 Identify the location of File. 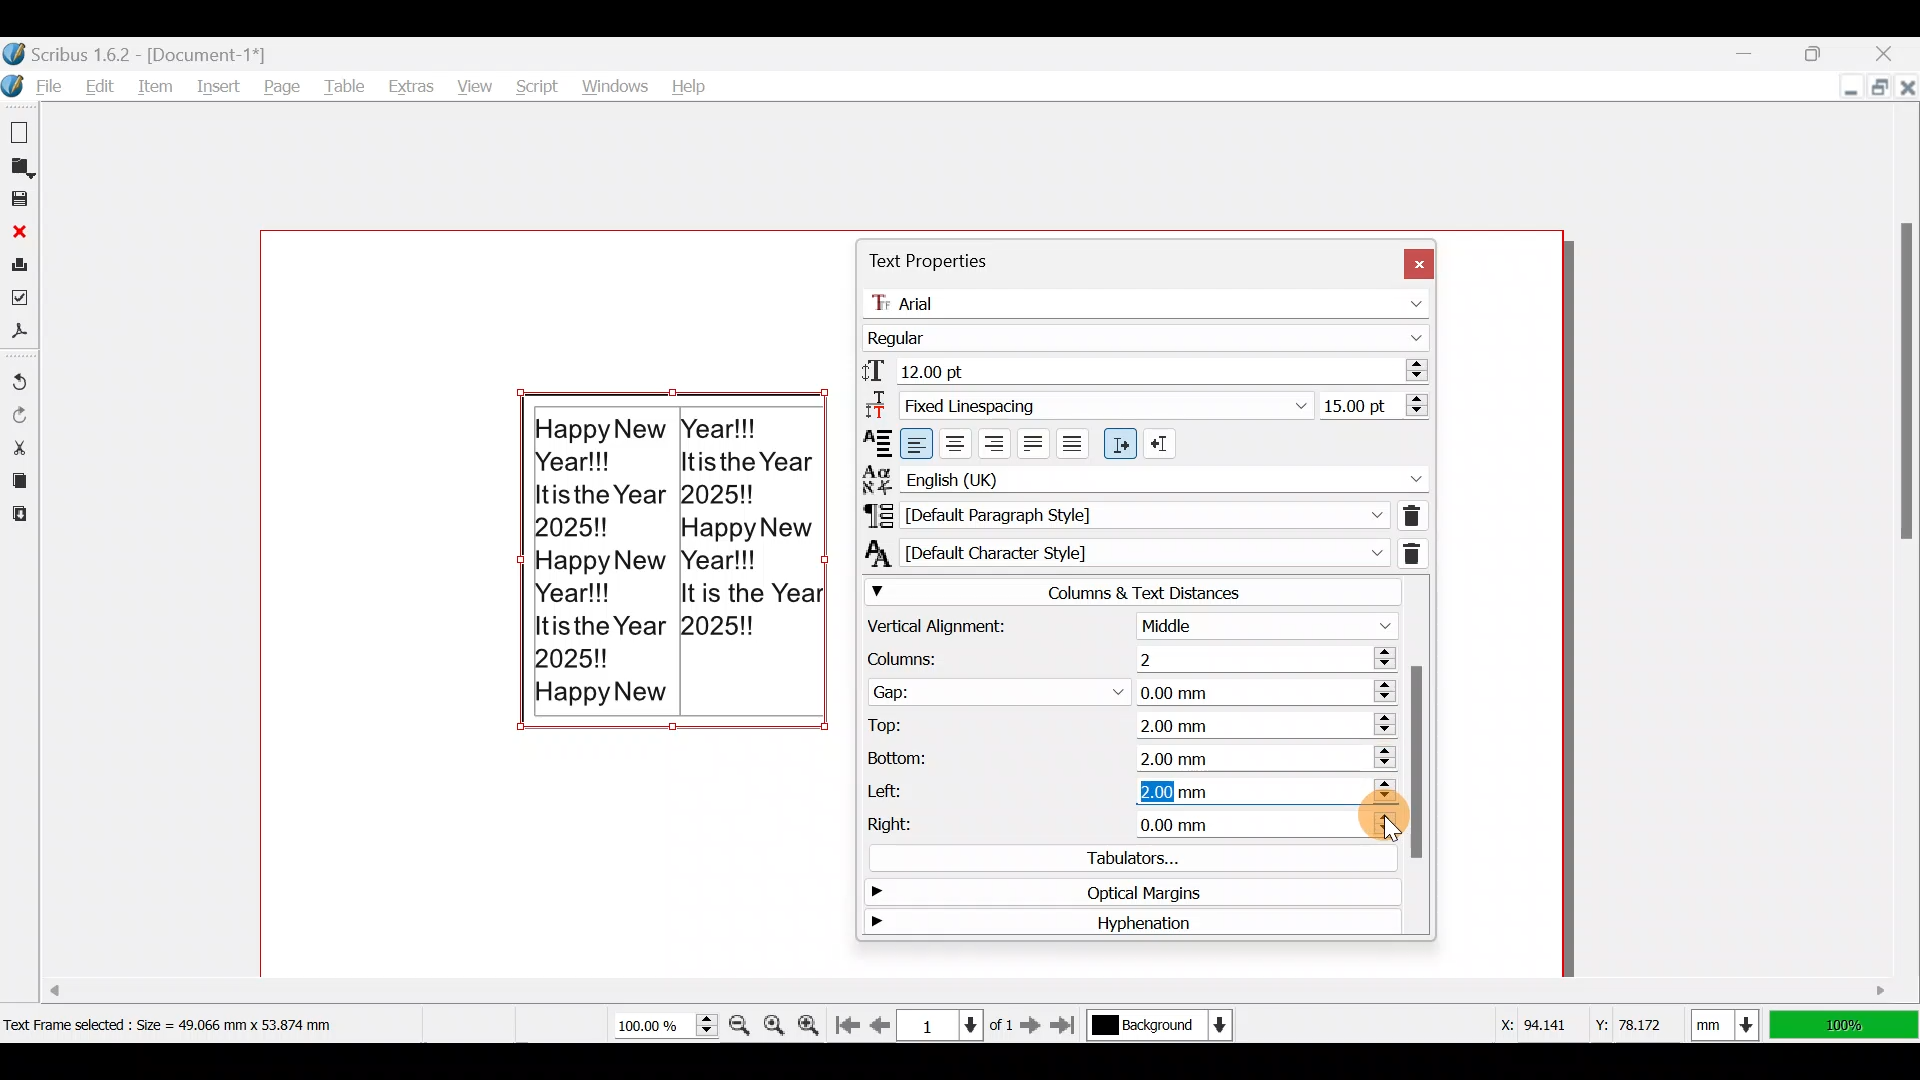
(37, 86).